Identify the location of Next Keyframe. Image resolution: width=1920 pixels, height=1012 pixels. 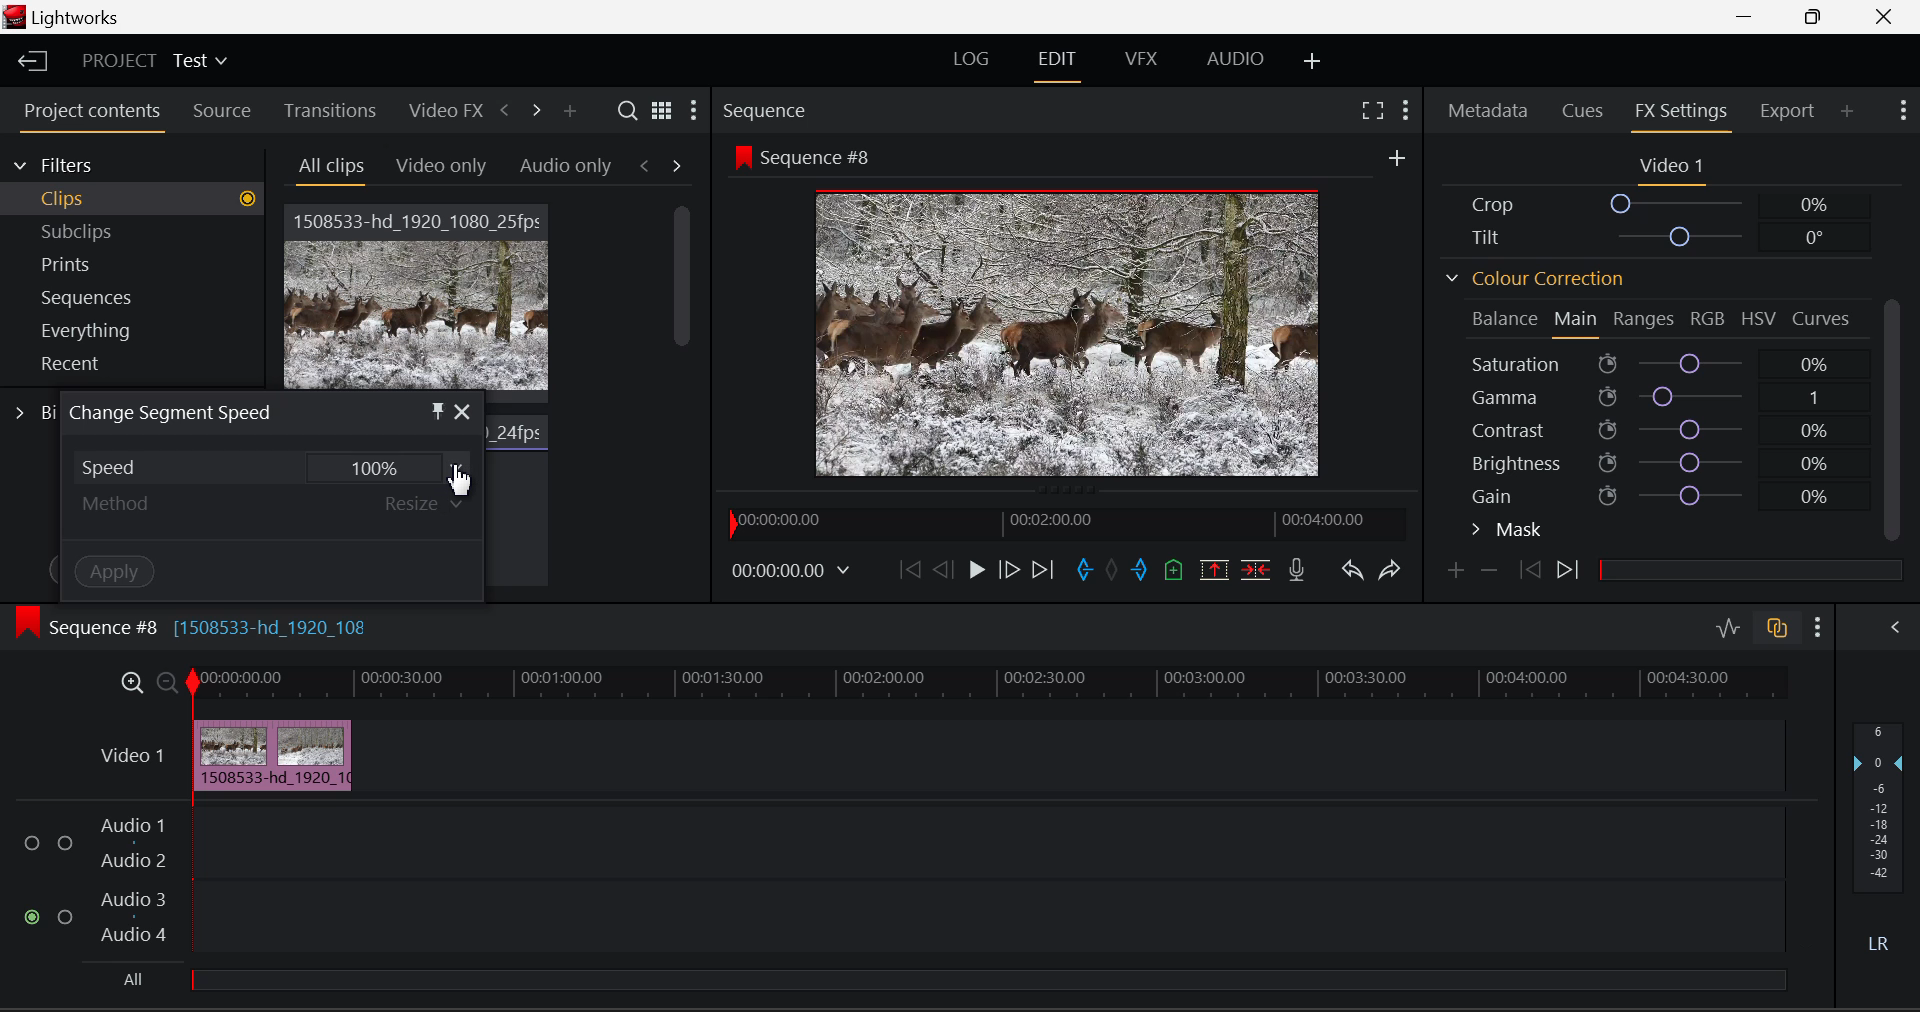
(1570, 570).